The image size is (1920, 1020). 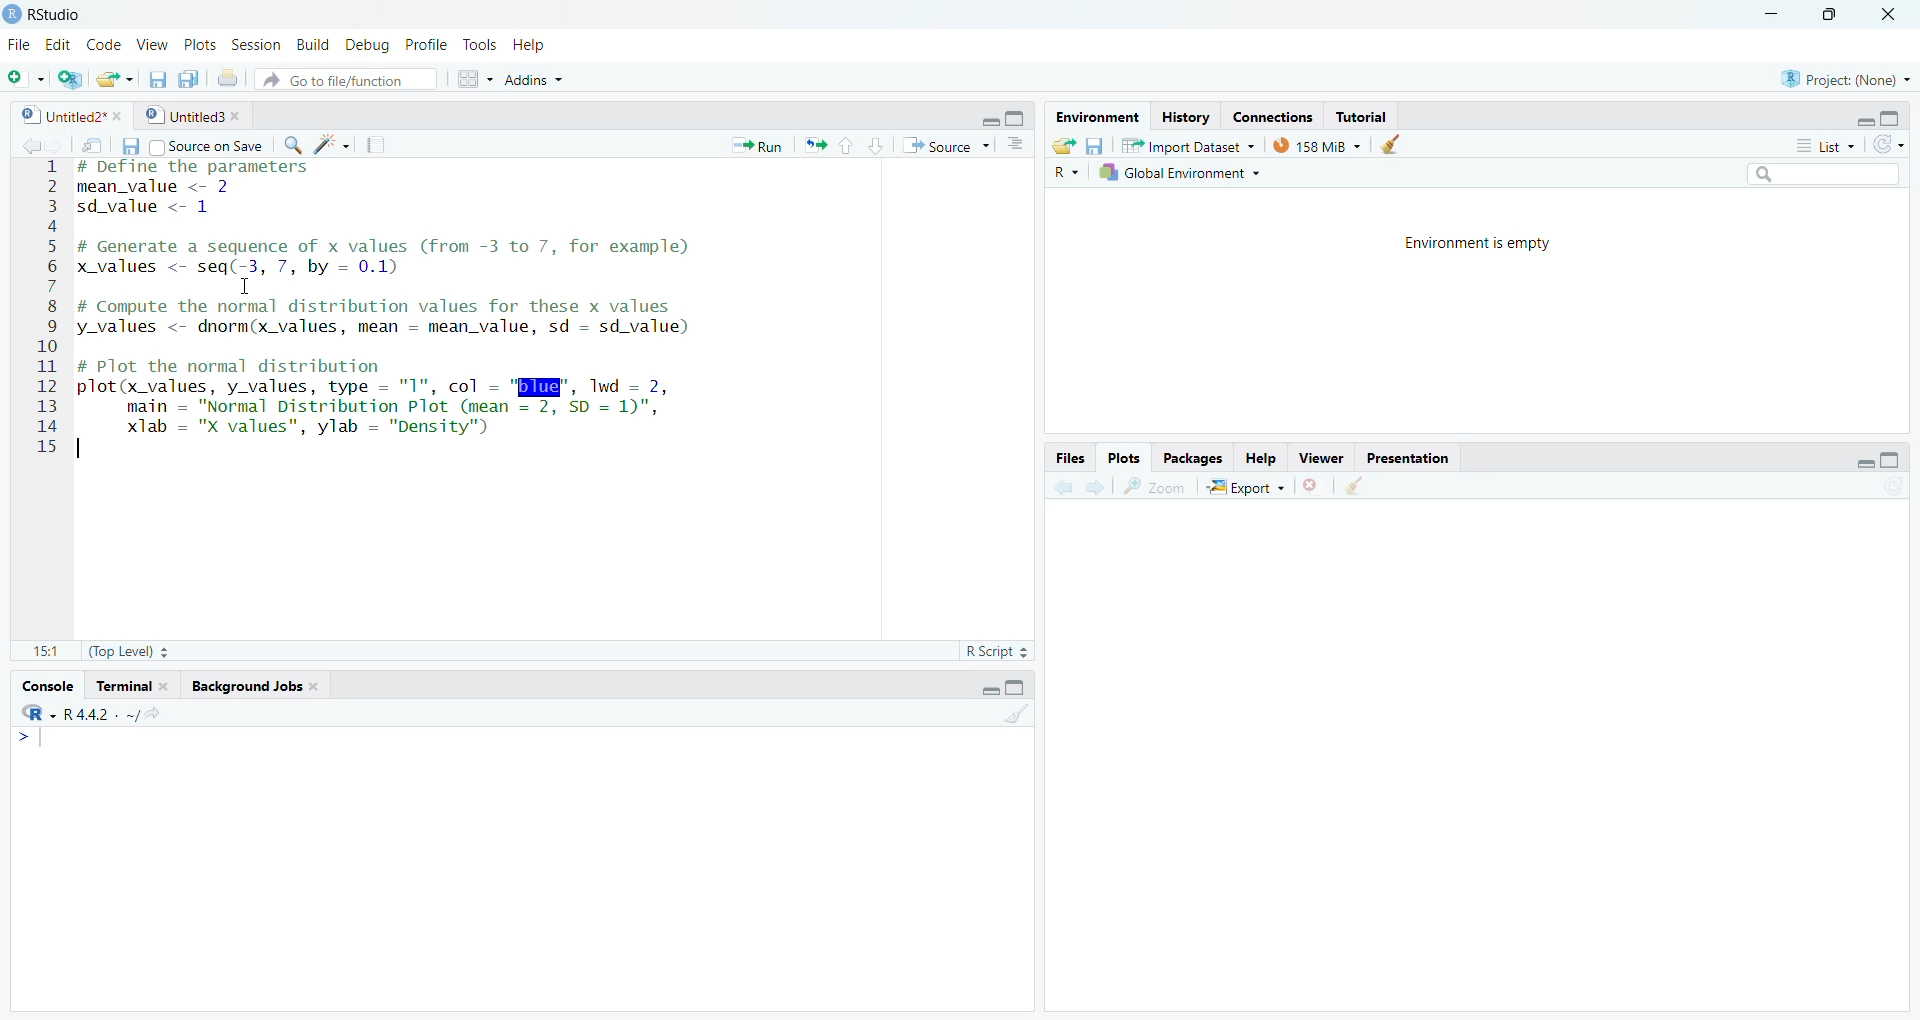 What do you see at coordinates (1768, 15) in the screenshot?
I see `minimize` at bounding box center [1768, 15].